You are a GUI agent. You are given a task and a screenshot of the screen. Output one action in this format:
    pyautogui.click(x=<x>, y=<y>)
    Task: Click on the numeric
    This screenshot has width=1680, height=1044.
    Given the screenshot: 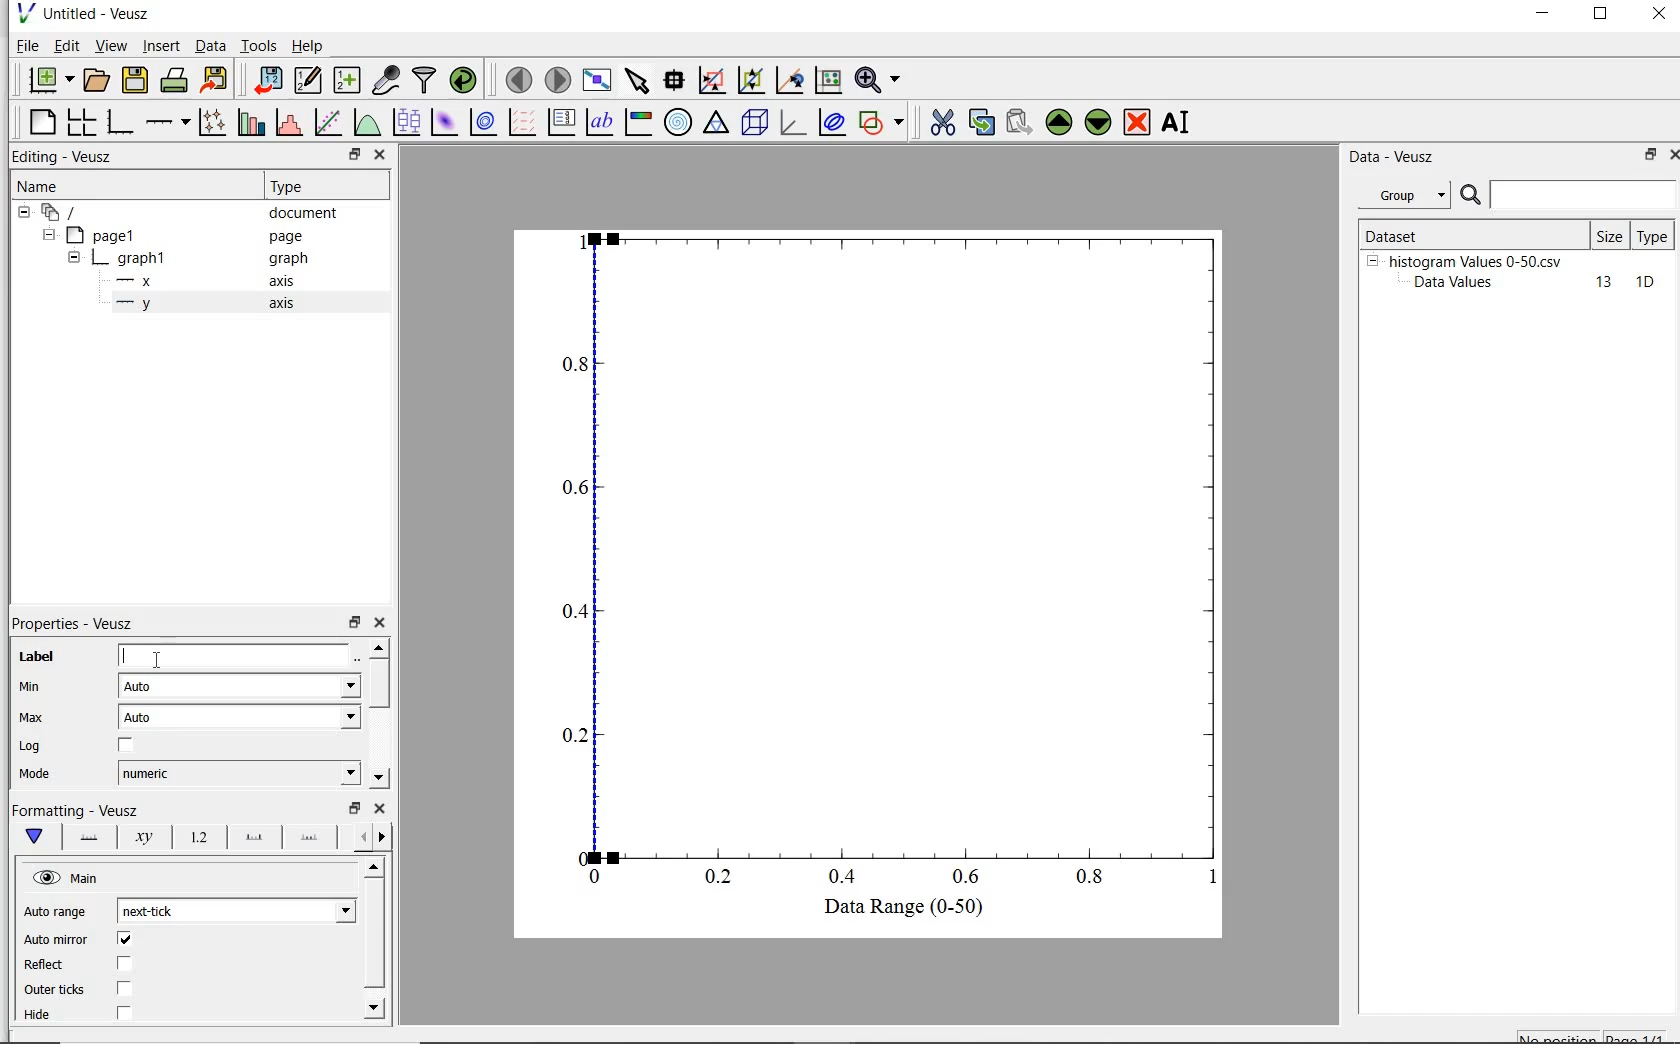 What is the action you would take?
    pyautogui.click(x=237, y=773)
    